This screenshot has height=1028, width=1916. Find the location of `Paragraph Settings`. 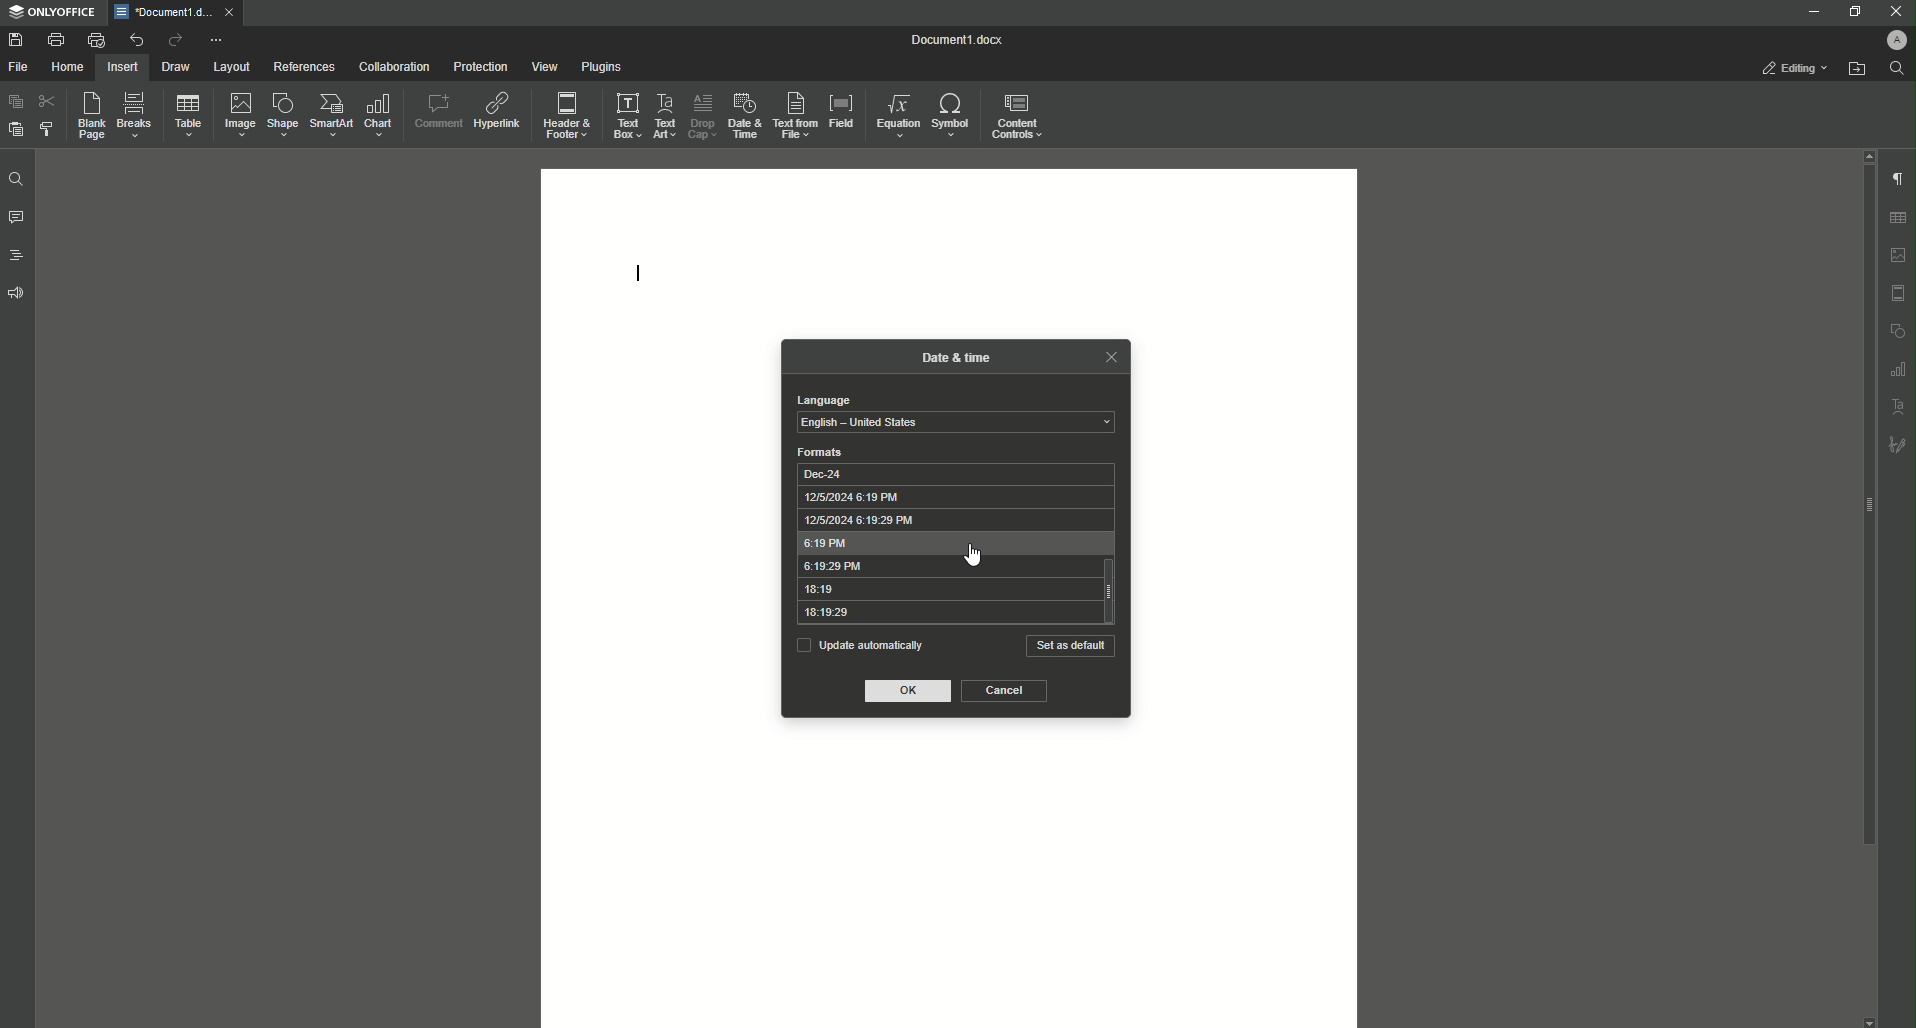

Paragraph Settings is located at coordinates (1896, 177).